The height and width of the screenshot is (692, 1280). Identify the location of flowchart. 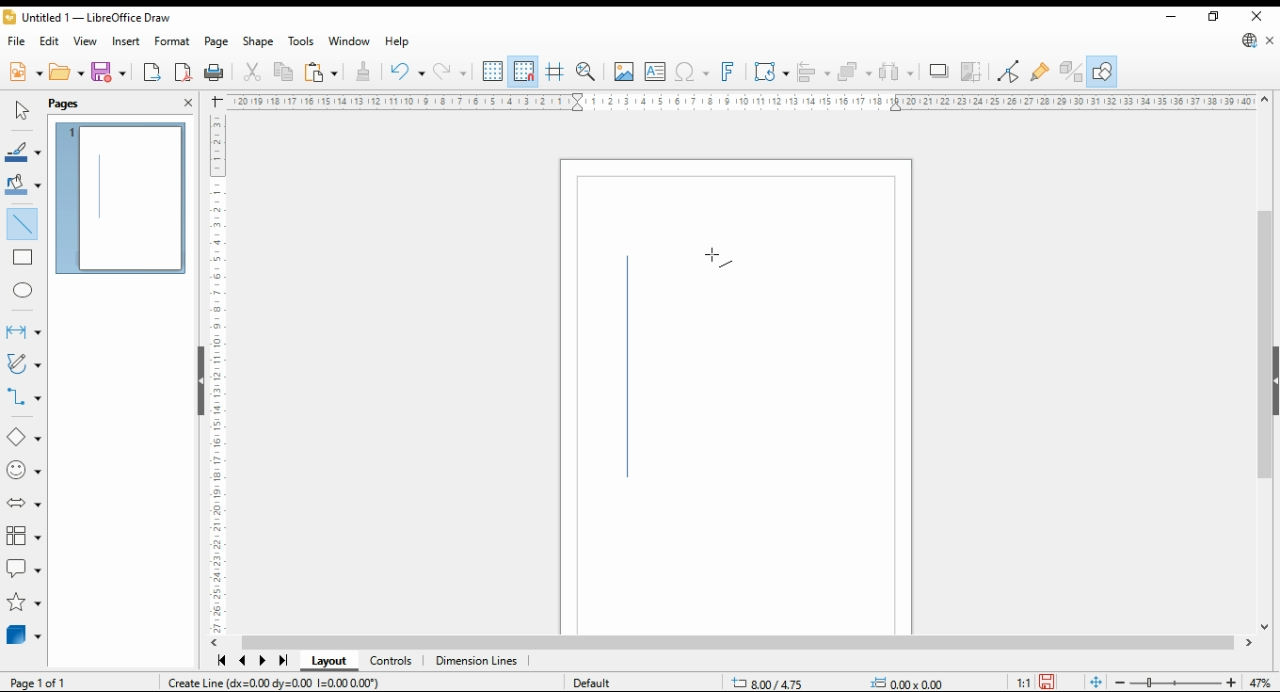
(21, 536).